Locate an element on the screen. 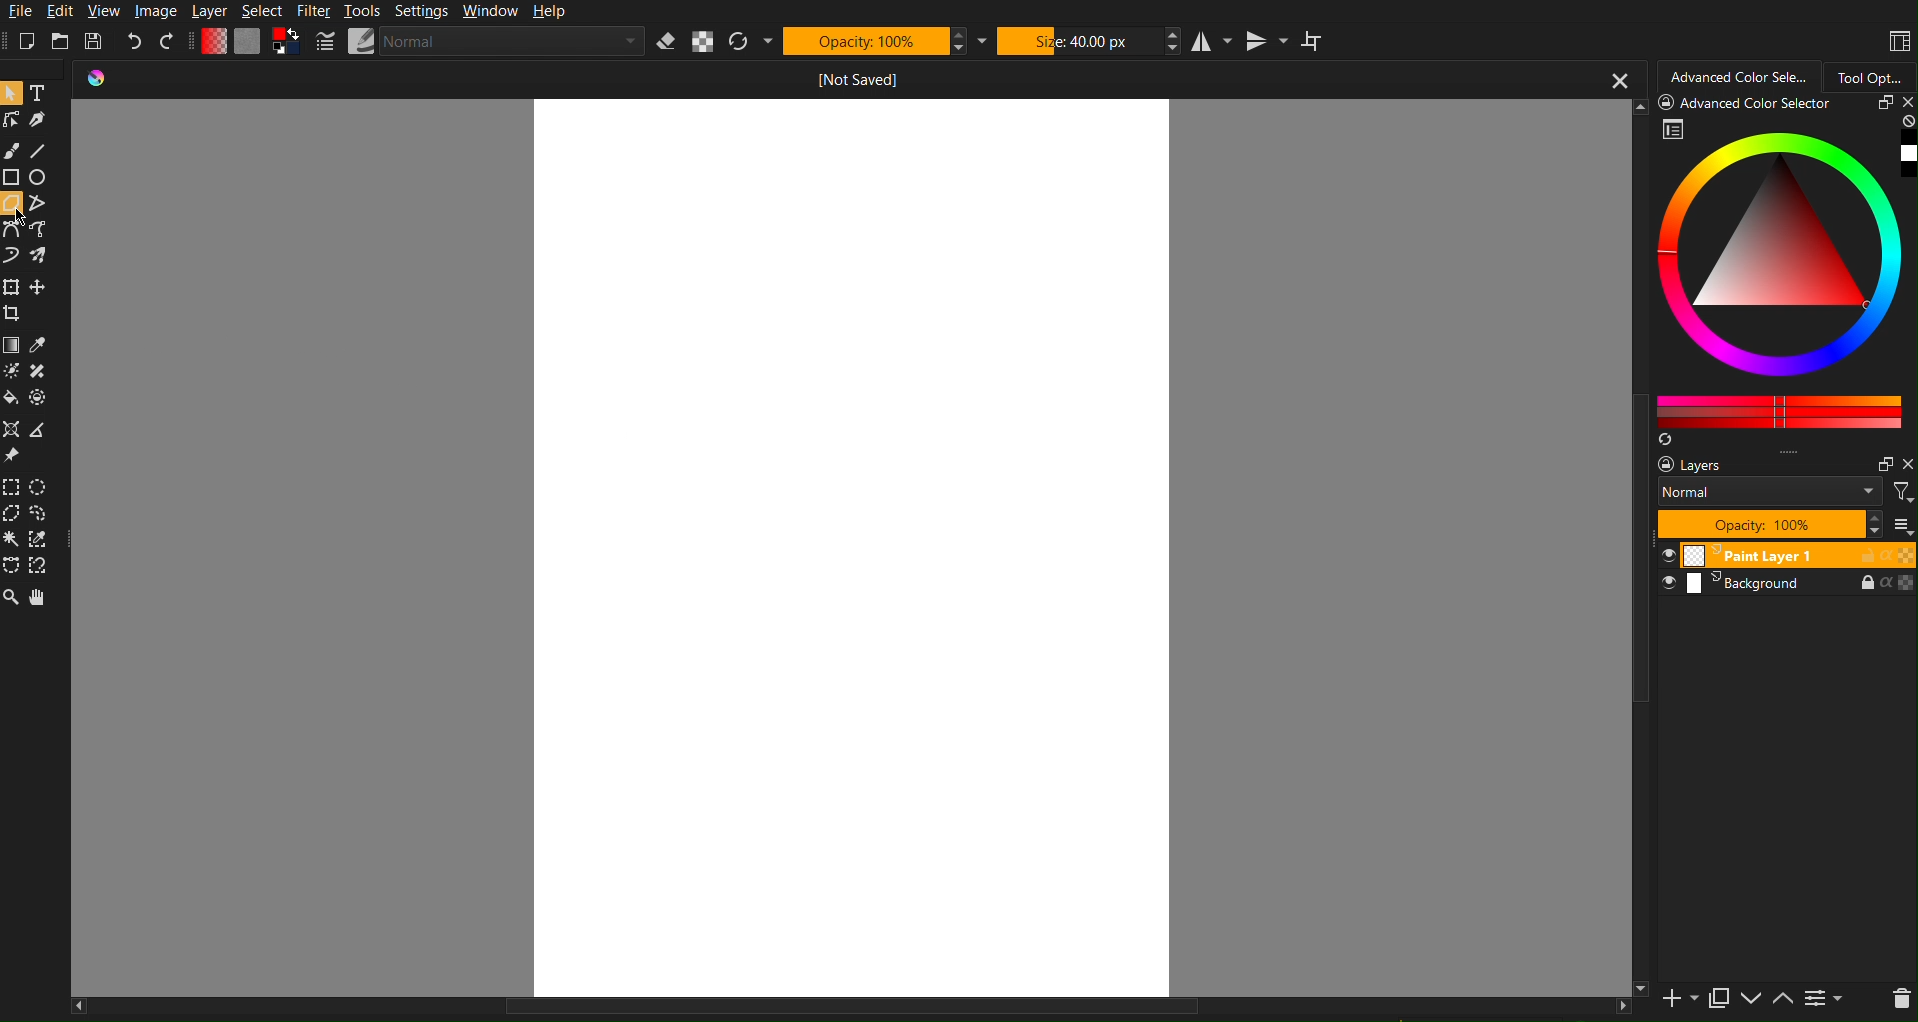 The height and width of the screenshot is (1022, 1918). scroll bar is located at coordinates (856, 1010).